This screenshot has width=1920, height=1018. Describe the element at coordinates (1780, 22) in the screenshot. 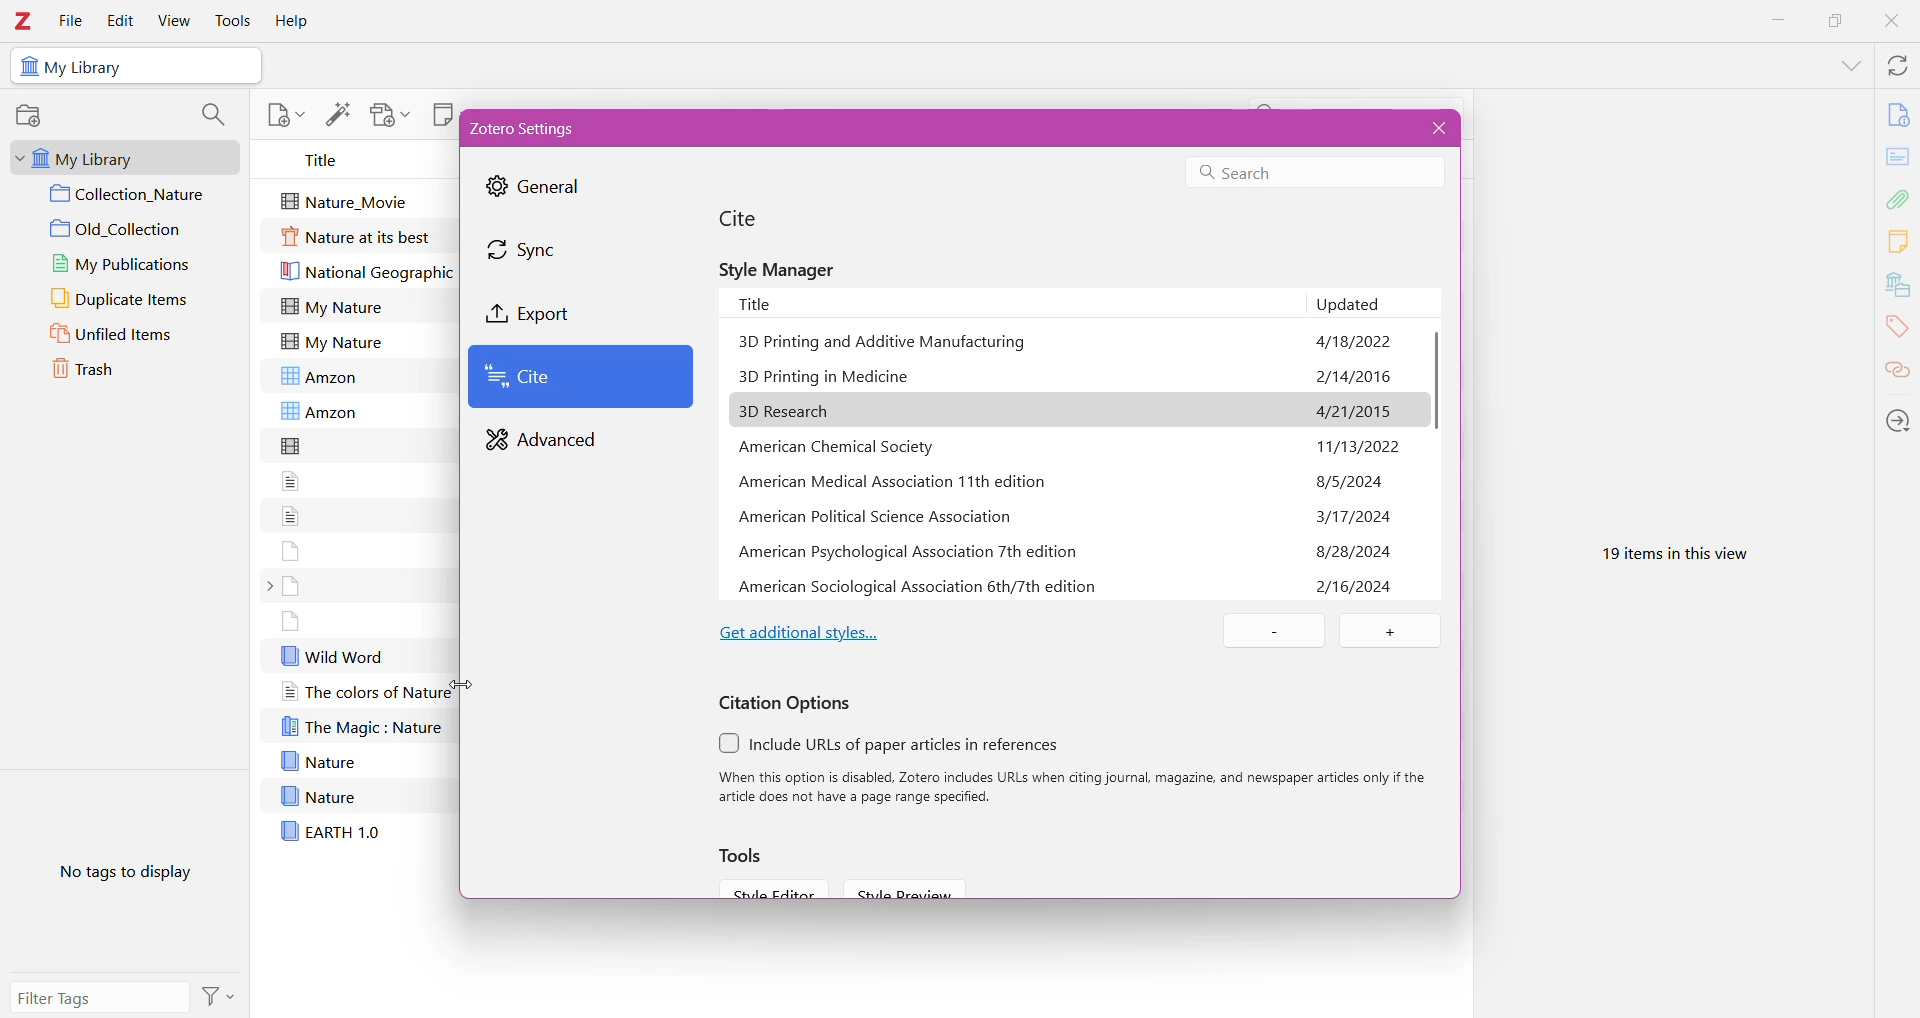

I see `Minimize` at that location.